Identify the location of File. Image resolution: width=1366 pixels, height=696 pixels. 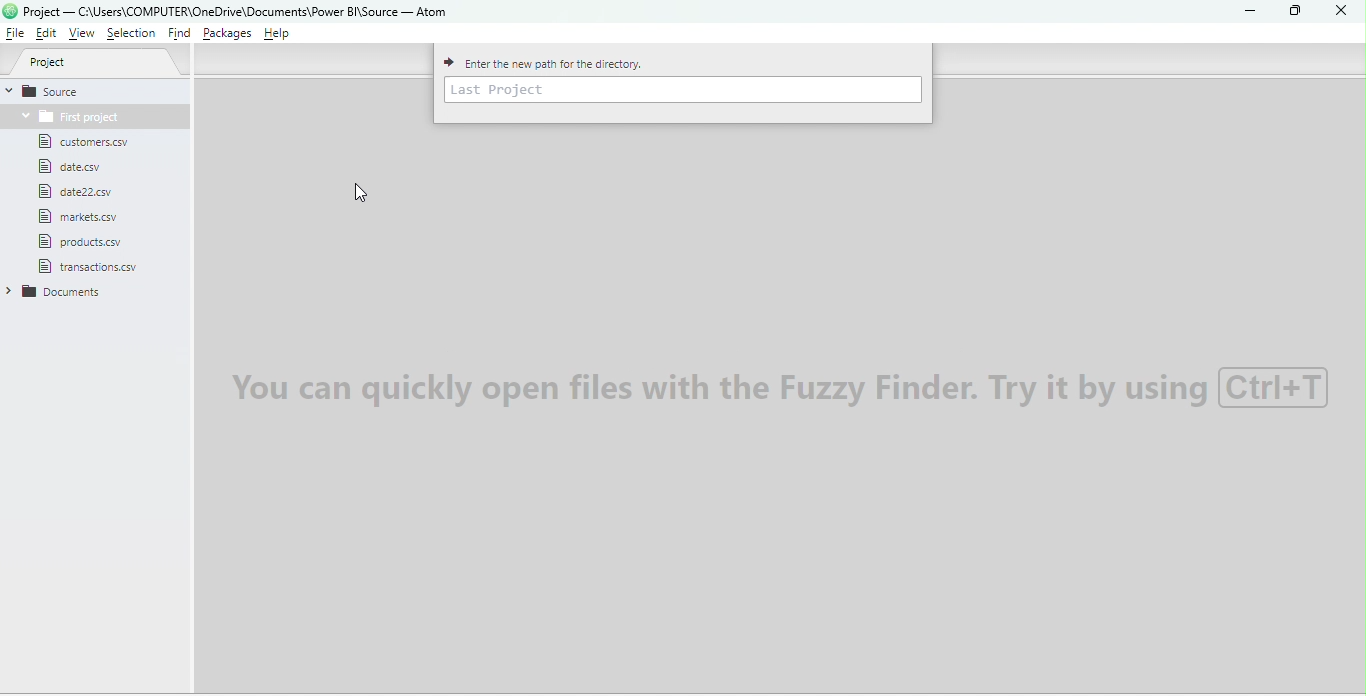
(76, 216).